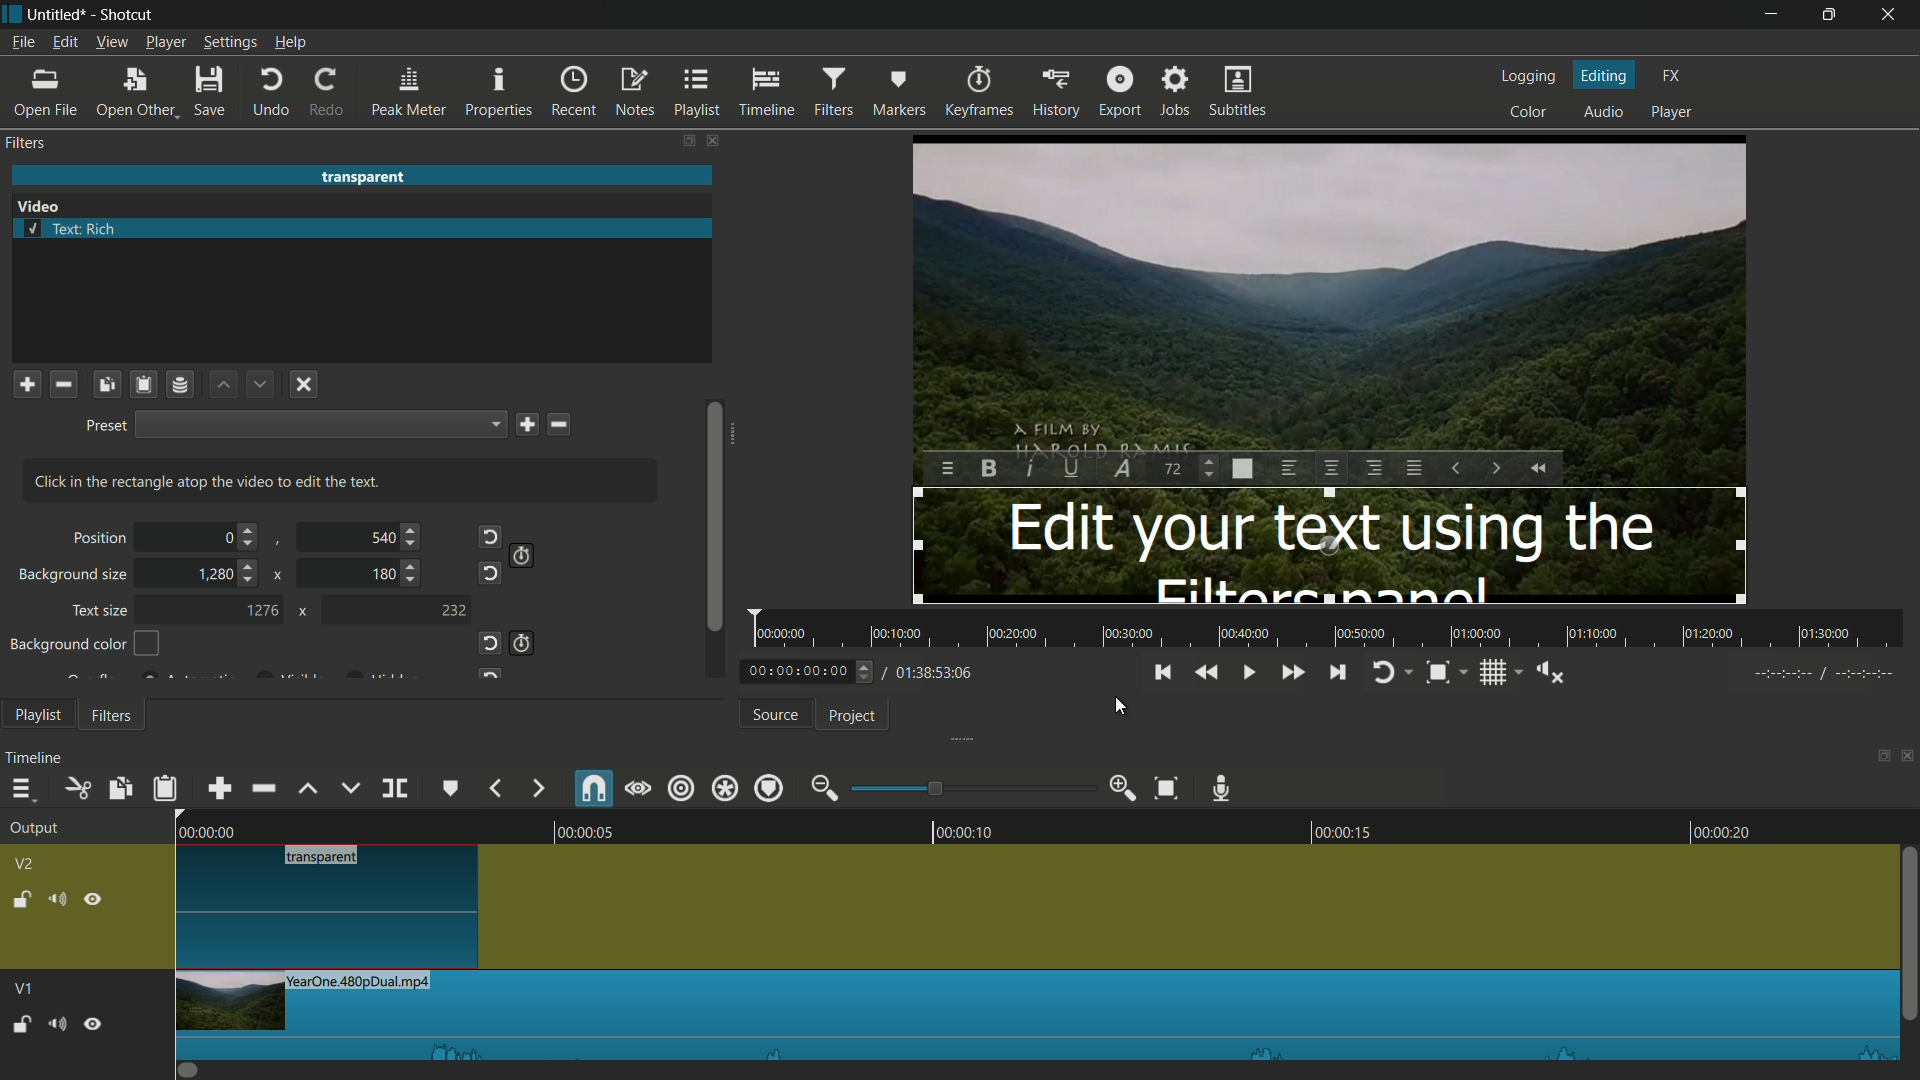 This screenshot has width=1920, height=1080. What do you see at coordinates (69, 575) in the screenshot?
I see `background size` at bounding box center [69, 575].